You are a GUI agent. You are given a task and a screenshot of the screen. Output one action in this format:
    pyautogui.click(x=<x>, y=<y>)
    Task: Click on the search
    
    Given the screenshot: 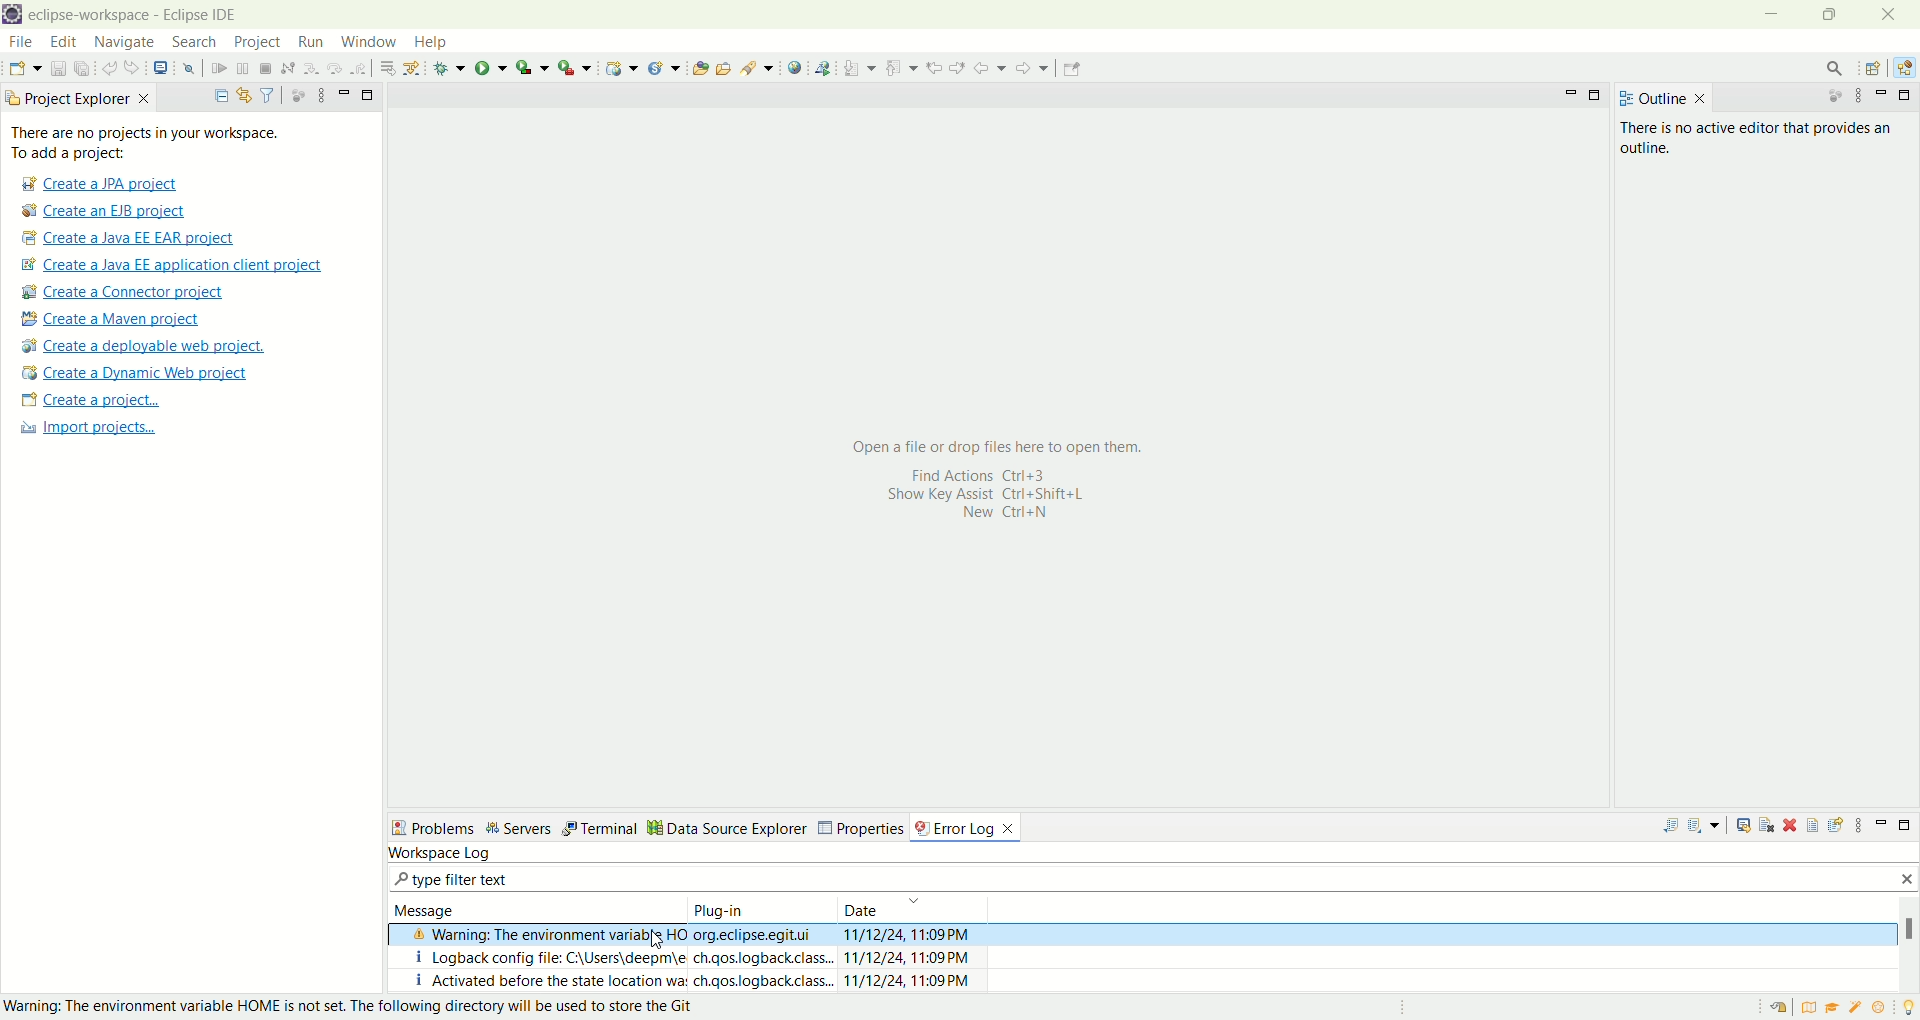 What is the action you would take?
    pyautogui.click(x=1837, y=66)
    